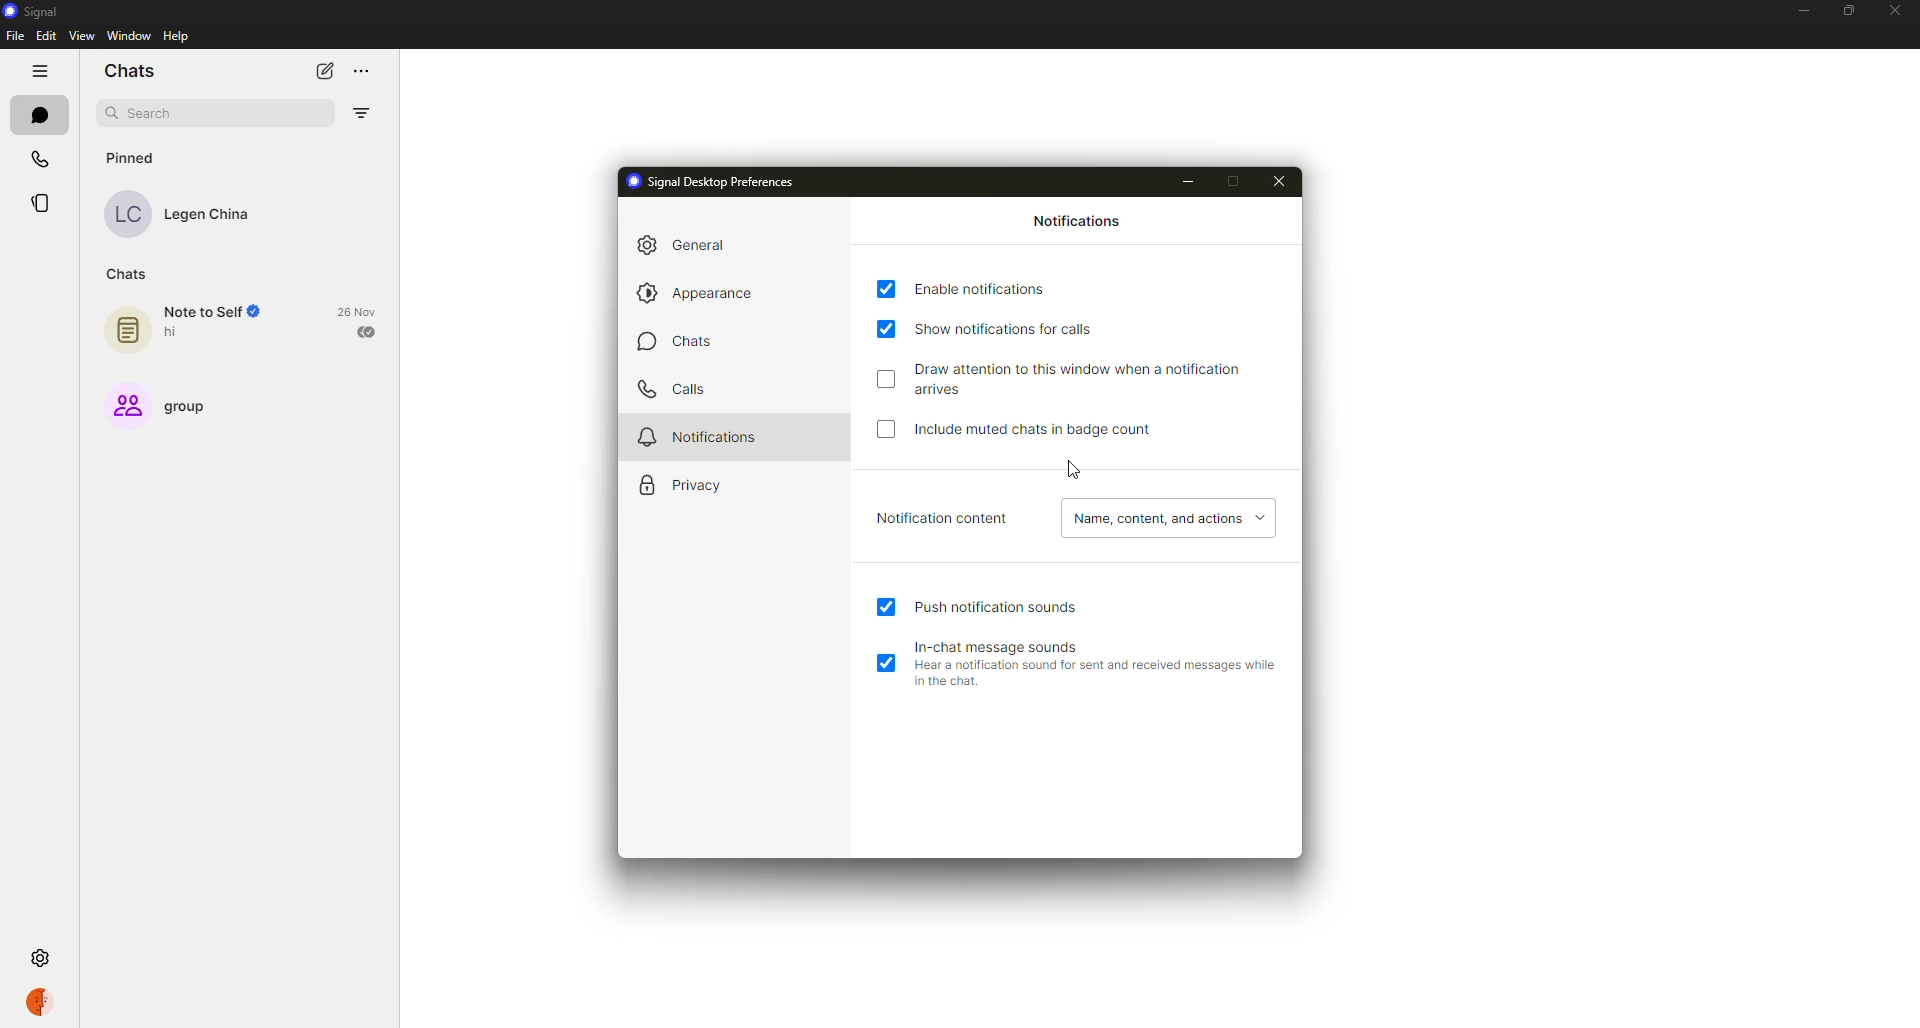 This screenshot has width=1920, height=1028. What do you see at coordinates (361, 311) in the screenshot?
I see `date` at bounding box center [361, 311].